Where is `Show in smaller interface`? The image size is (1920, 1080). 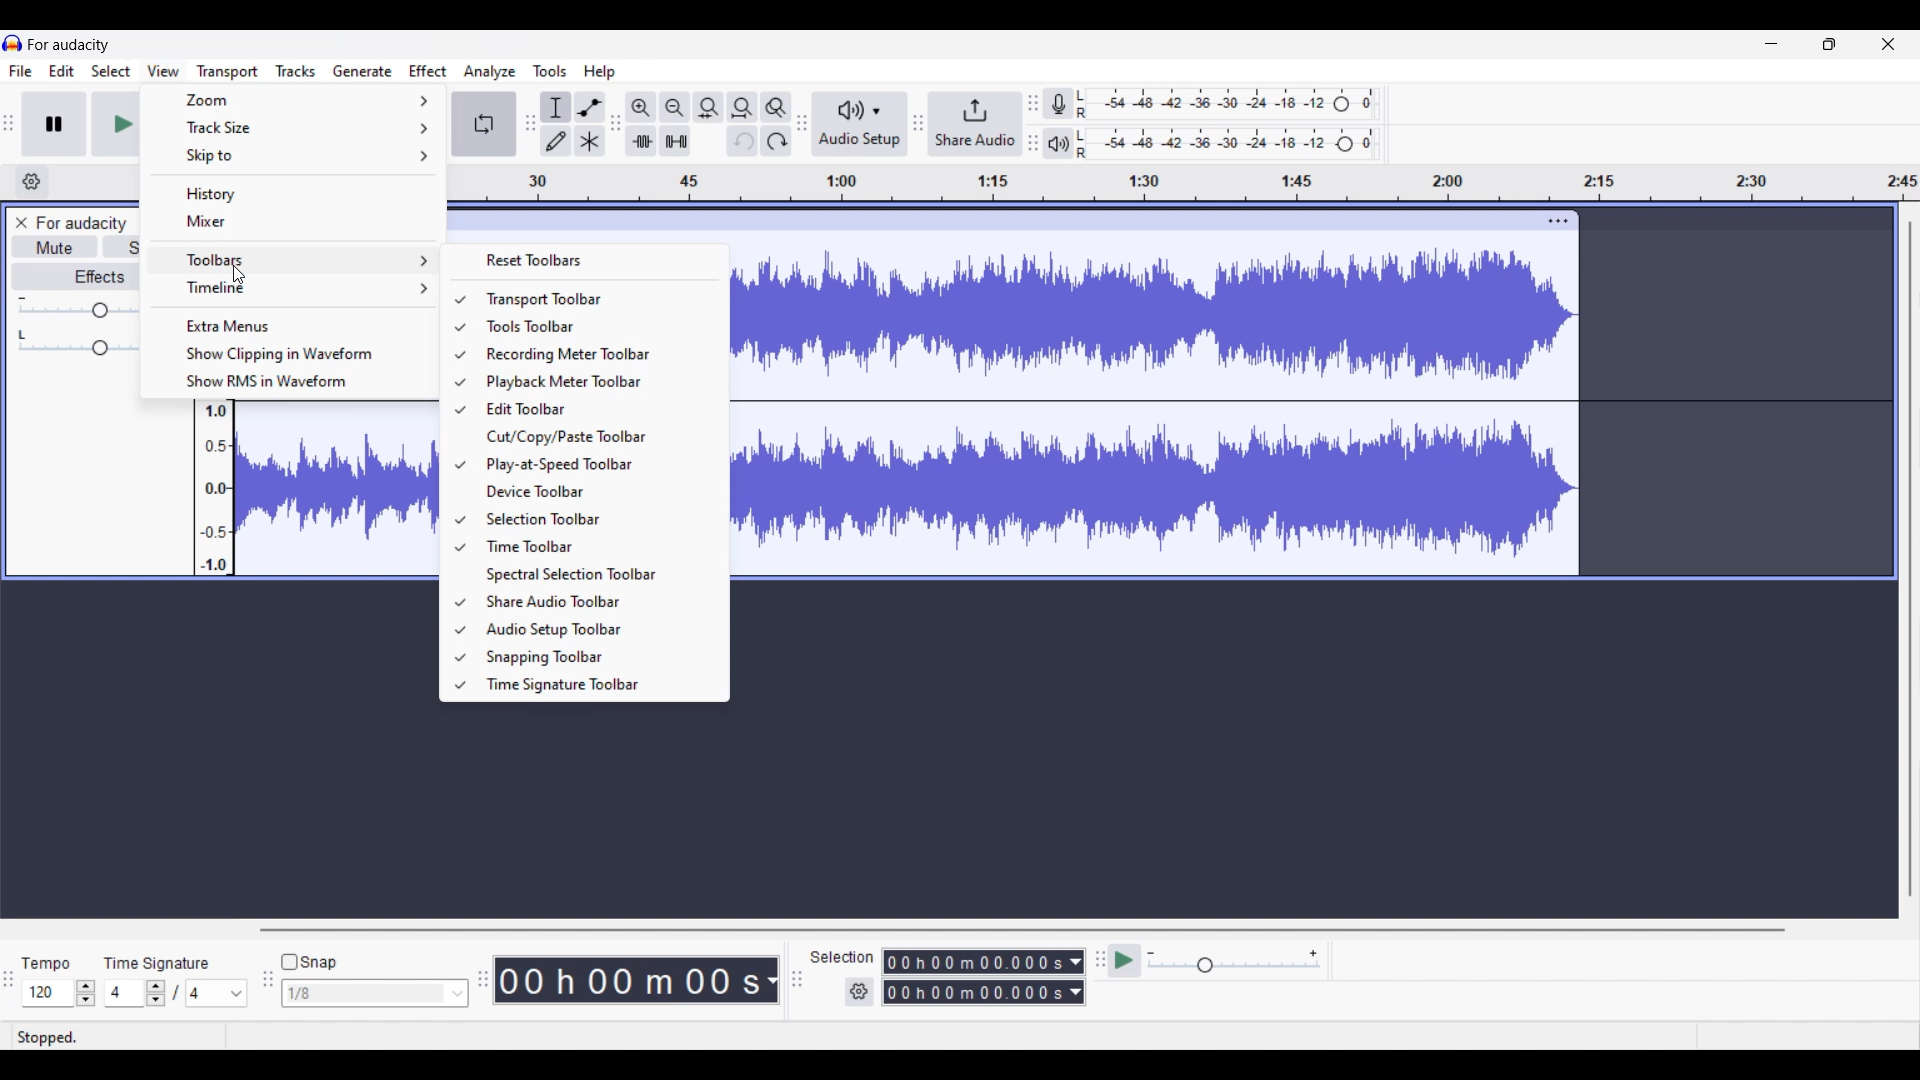
Show in smaller interface is located at coordinates (1829, 44).